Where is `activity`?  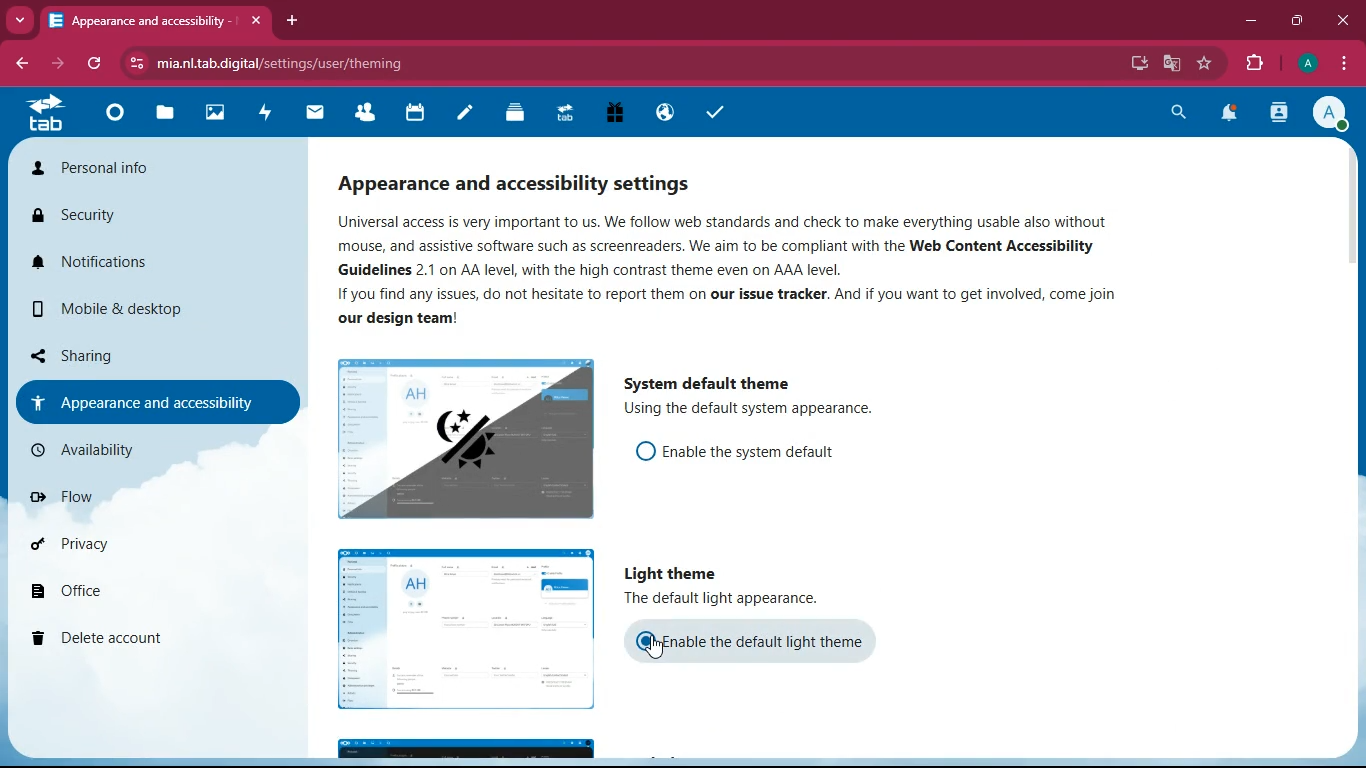 activity is located at coordinates (264, 112).